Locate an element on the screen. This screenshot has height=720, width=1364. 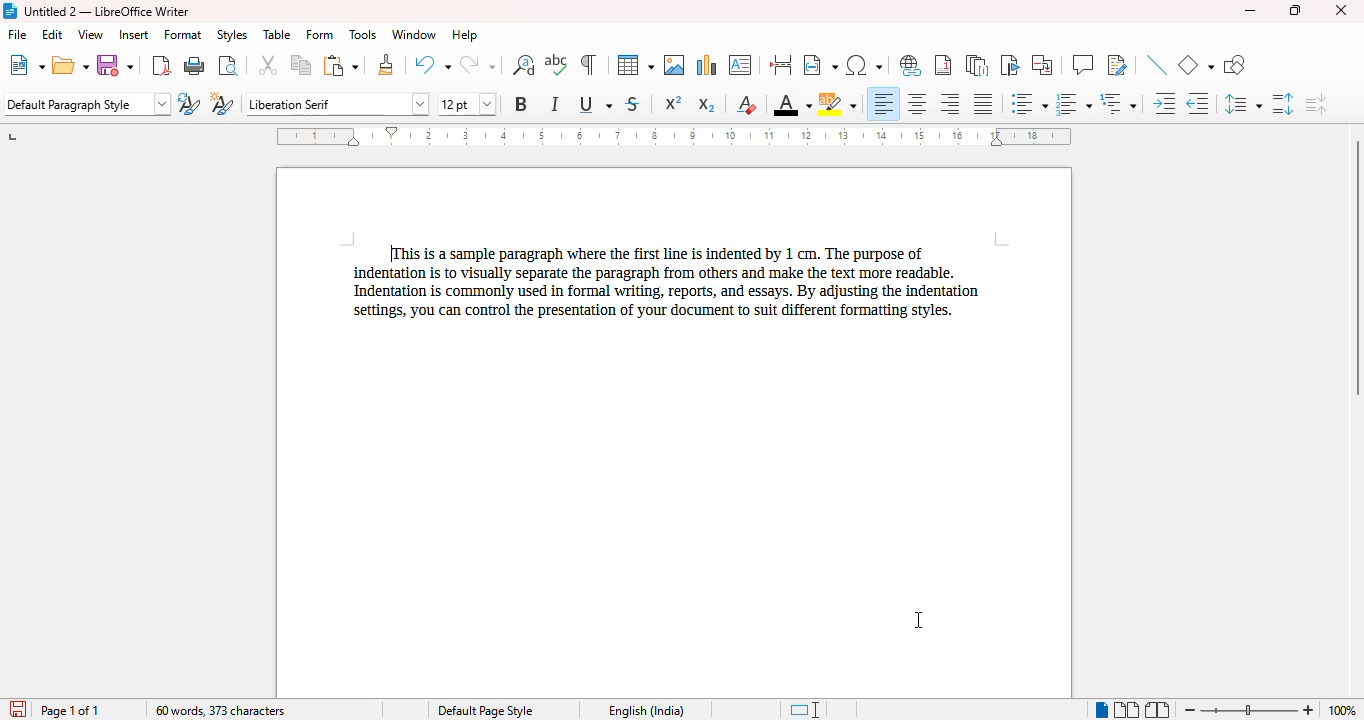
click to save the document is located at coordinates (17, 708).